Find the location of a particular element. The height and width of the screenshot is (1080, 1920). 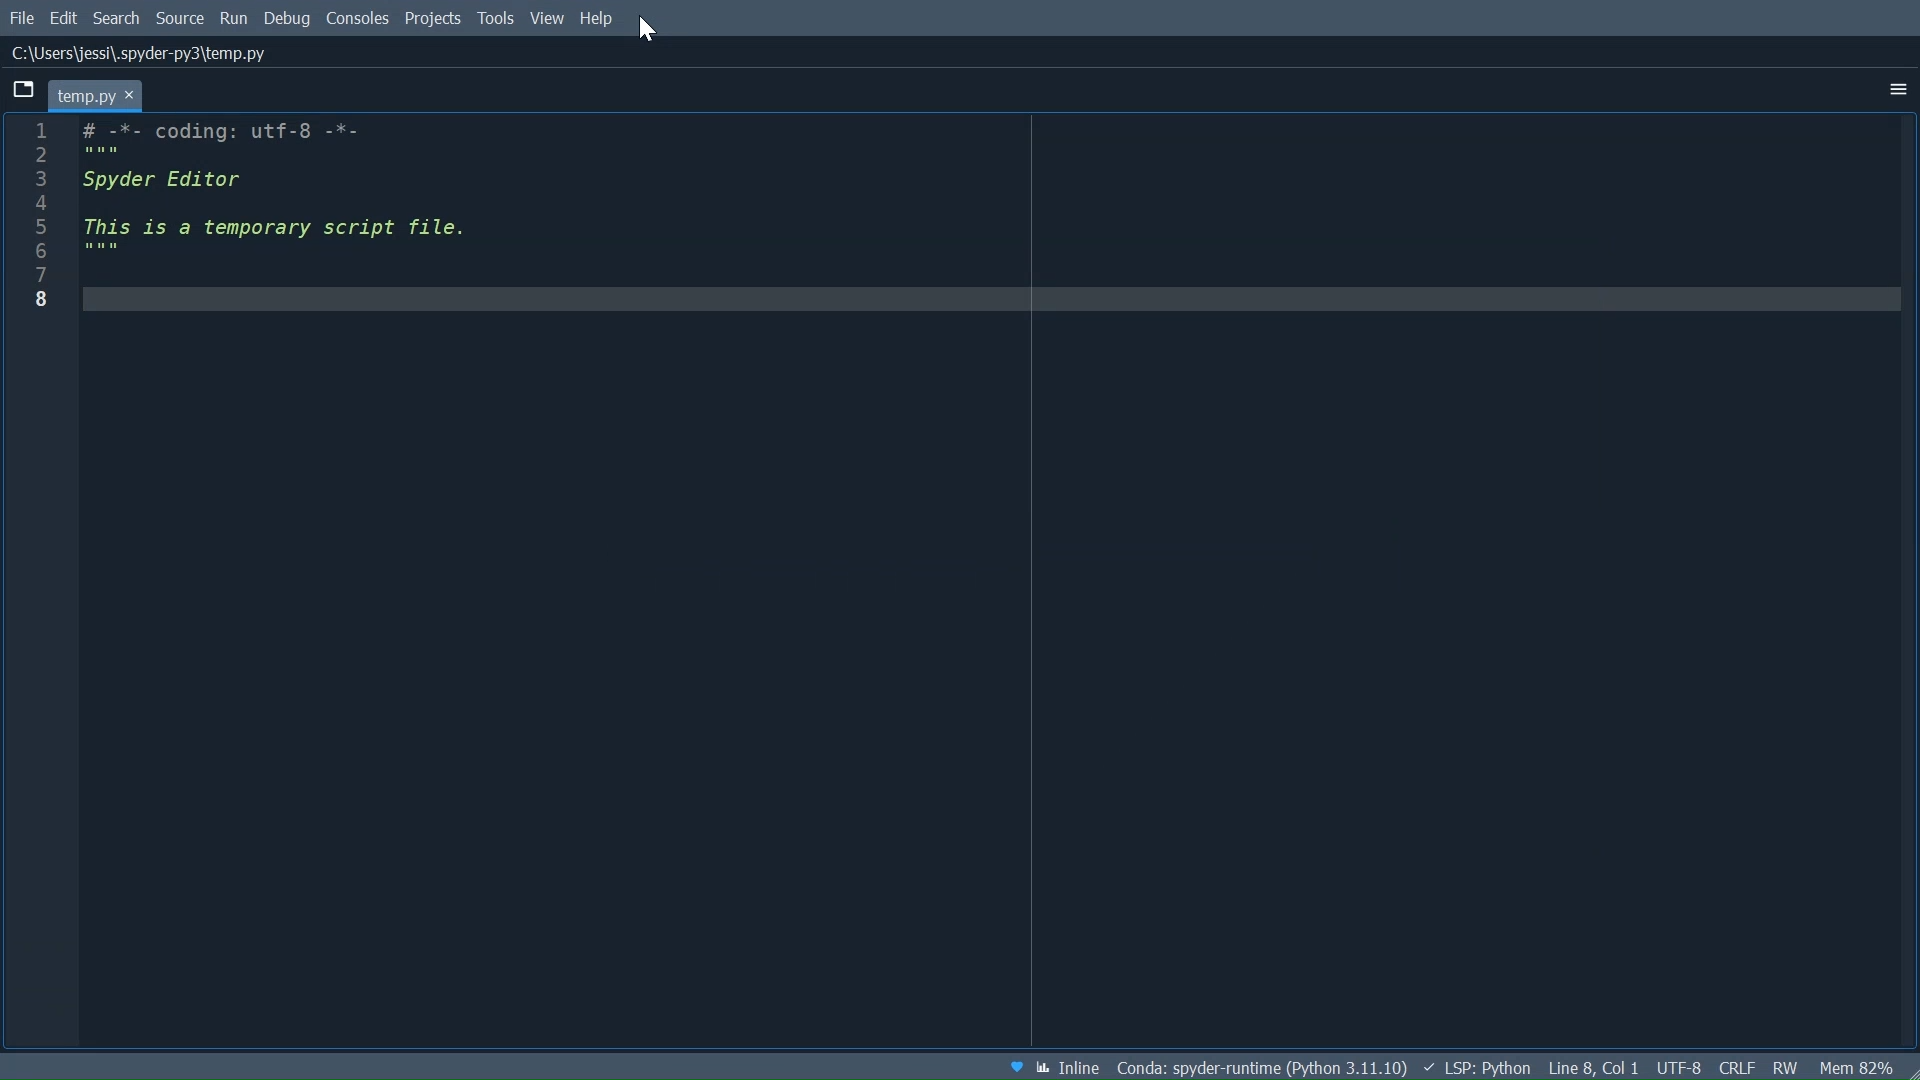

Run is located at coordinates (235, 19).